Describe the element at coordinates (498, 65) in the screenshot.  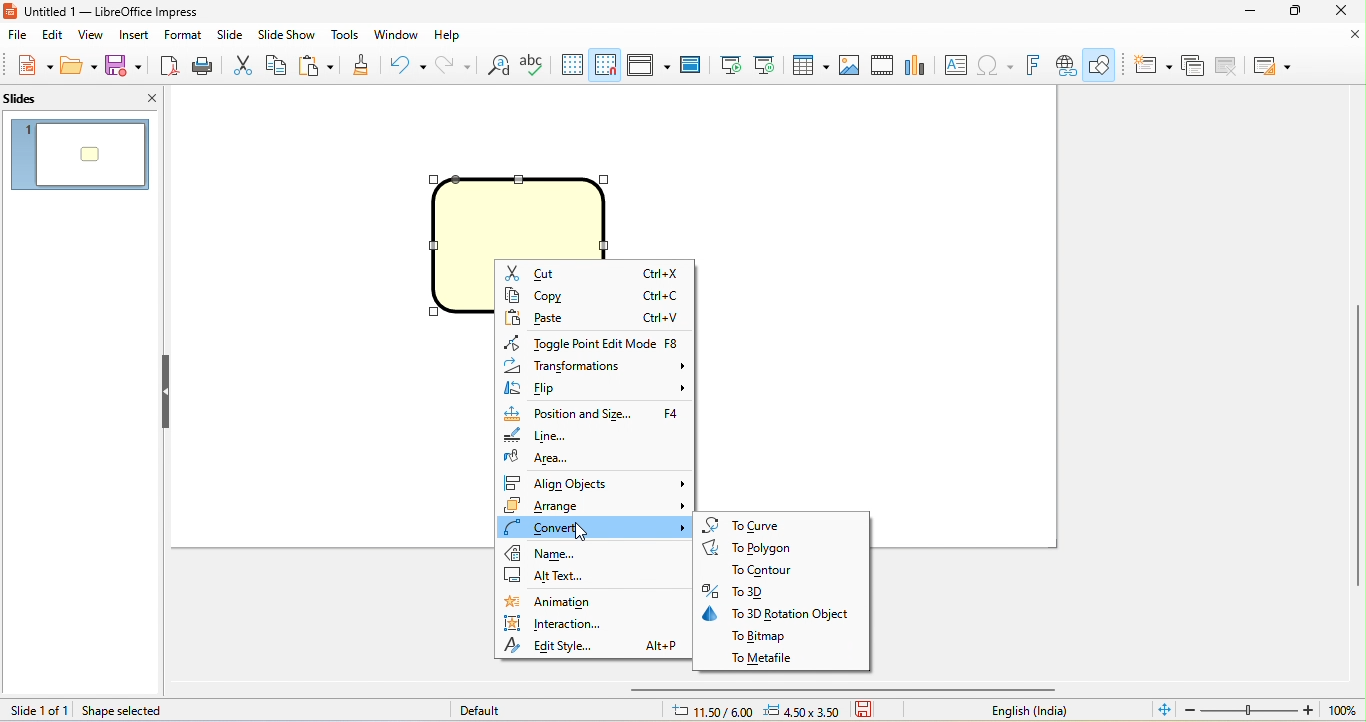
I see `find and replace` at that location.